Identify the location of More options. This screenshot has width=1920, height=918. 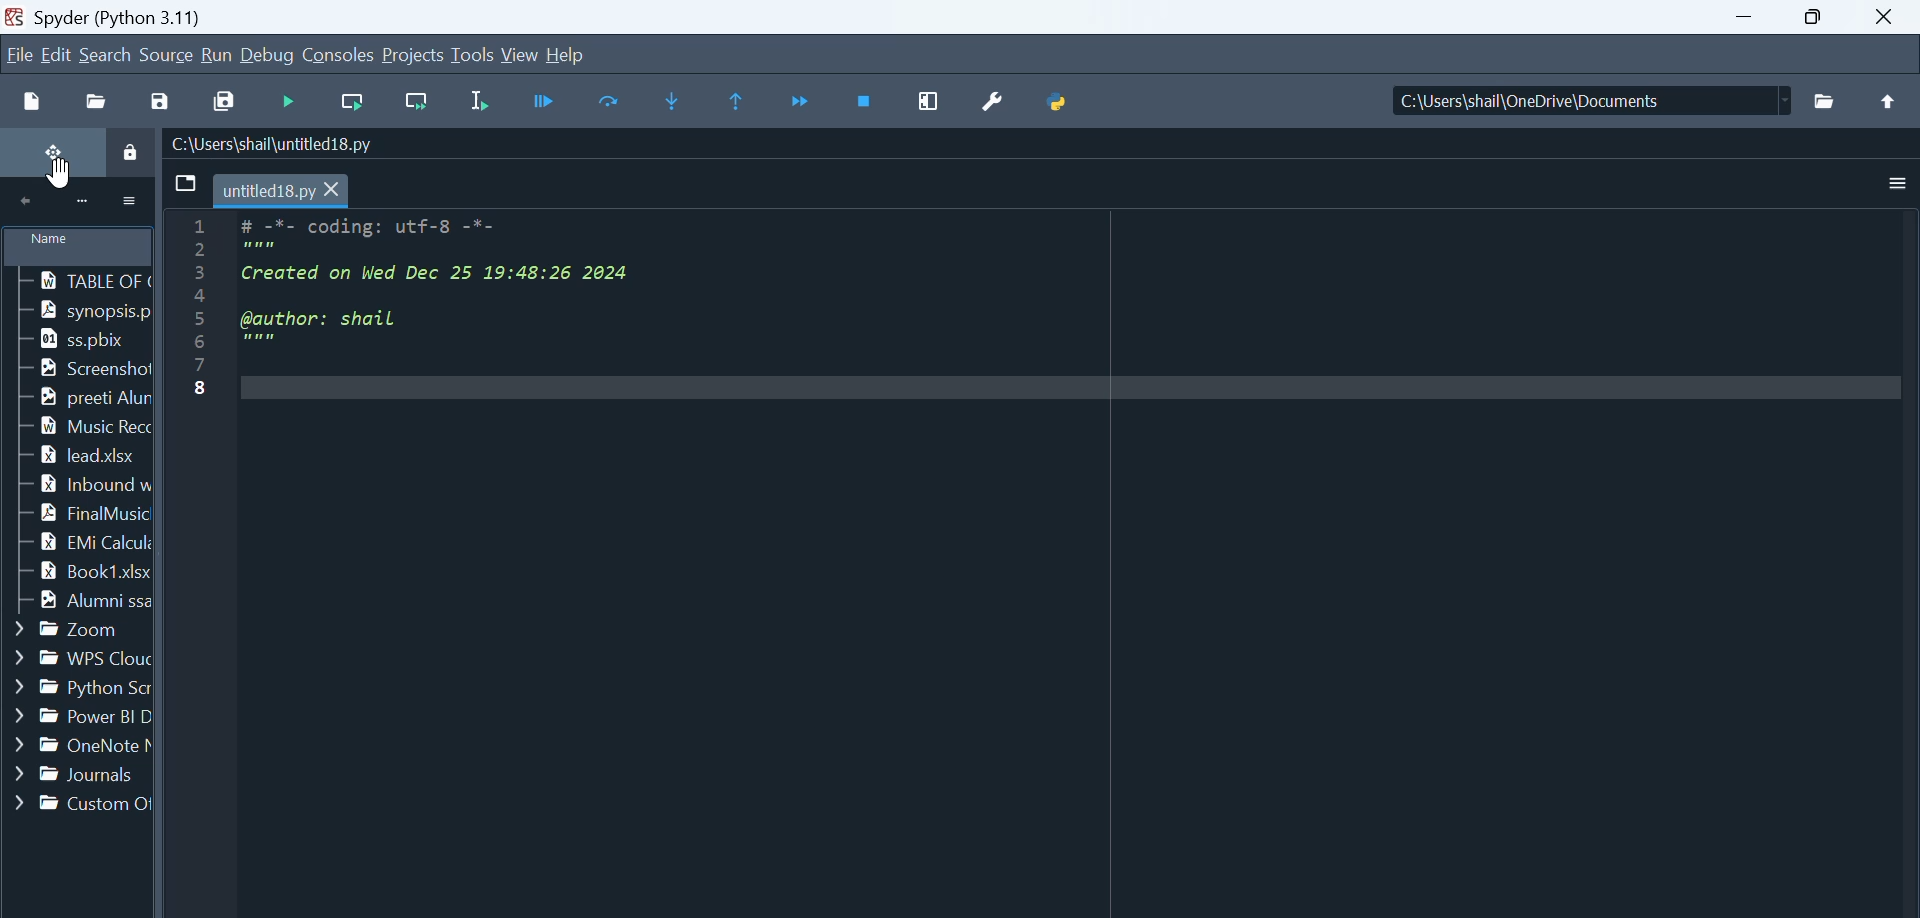
(1898, 184).